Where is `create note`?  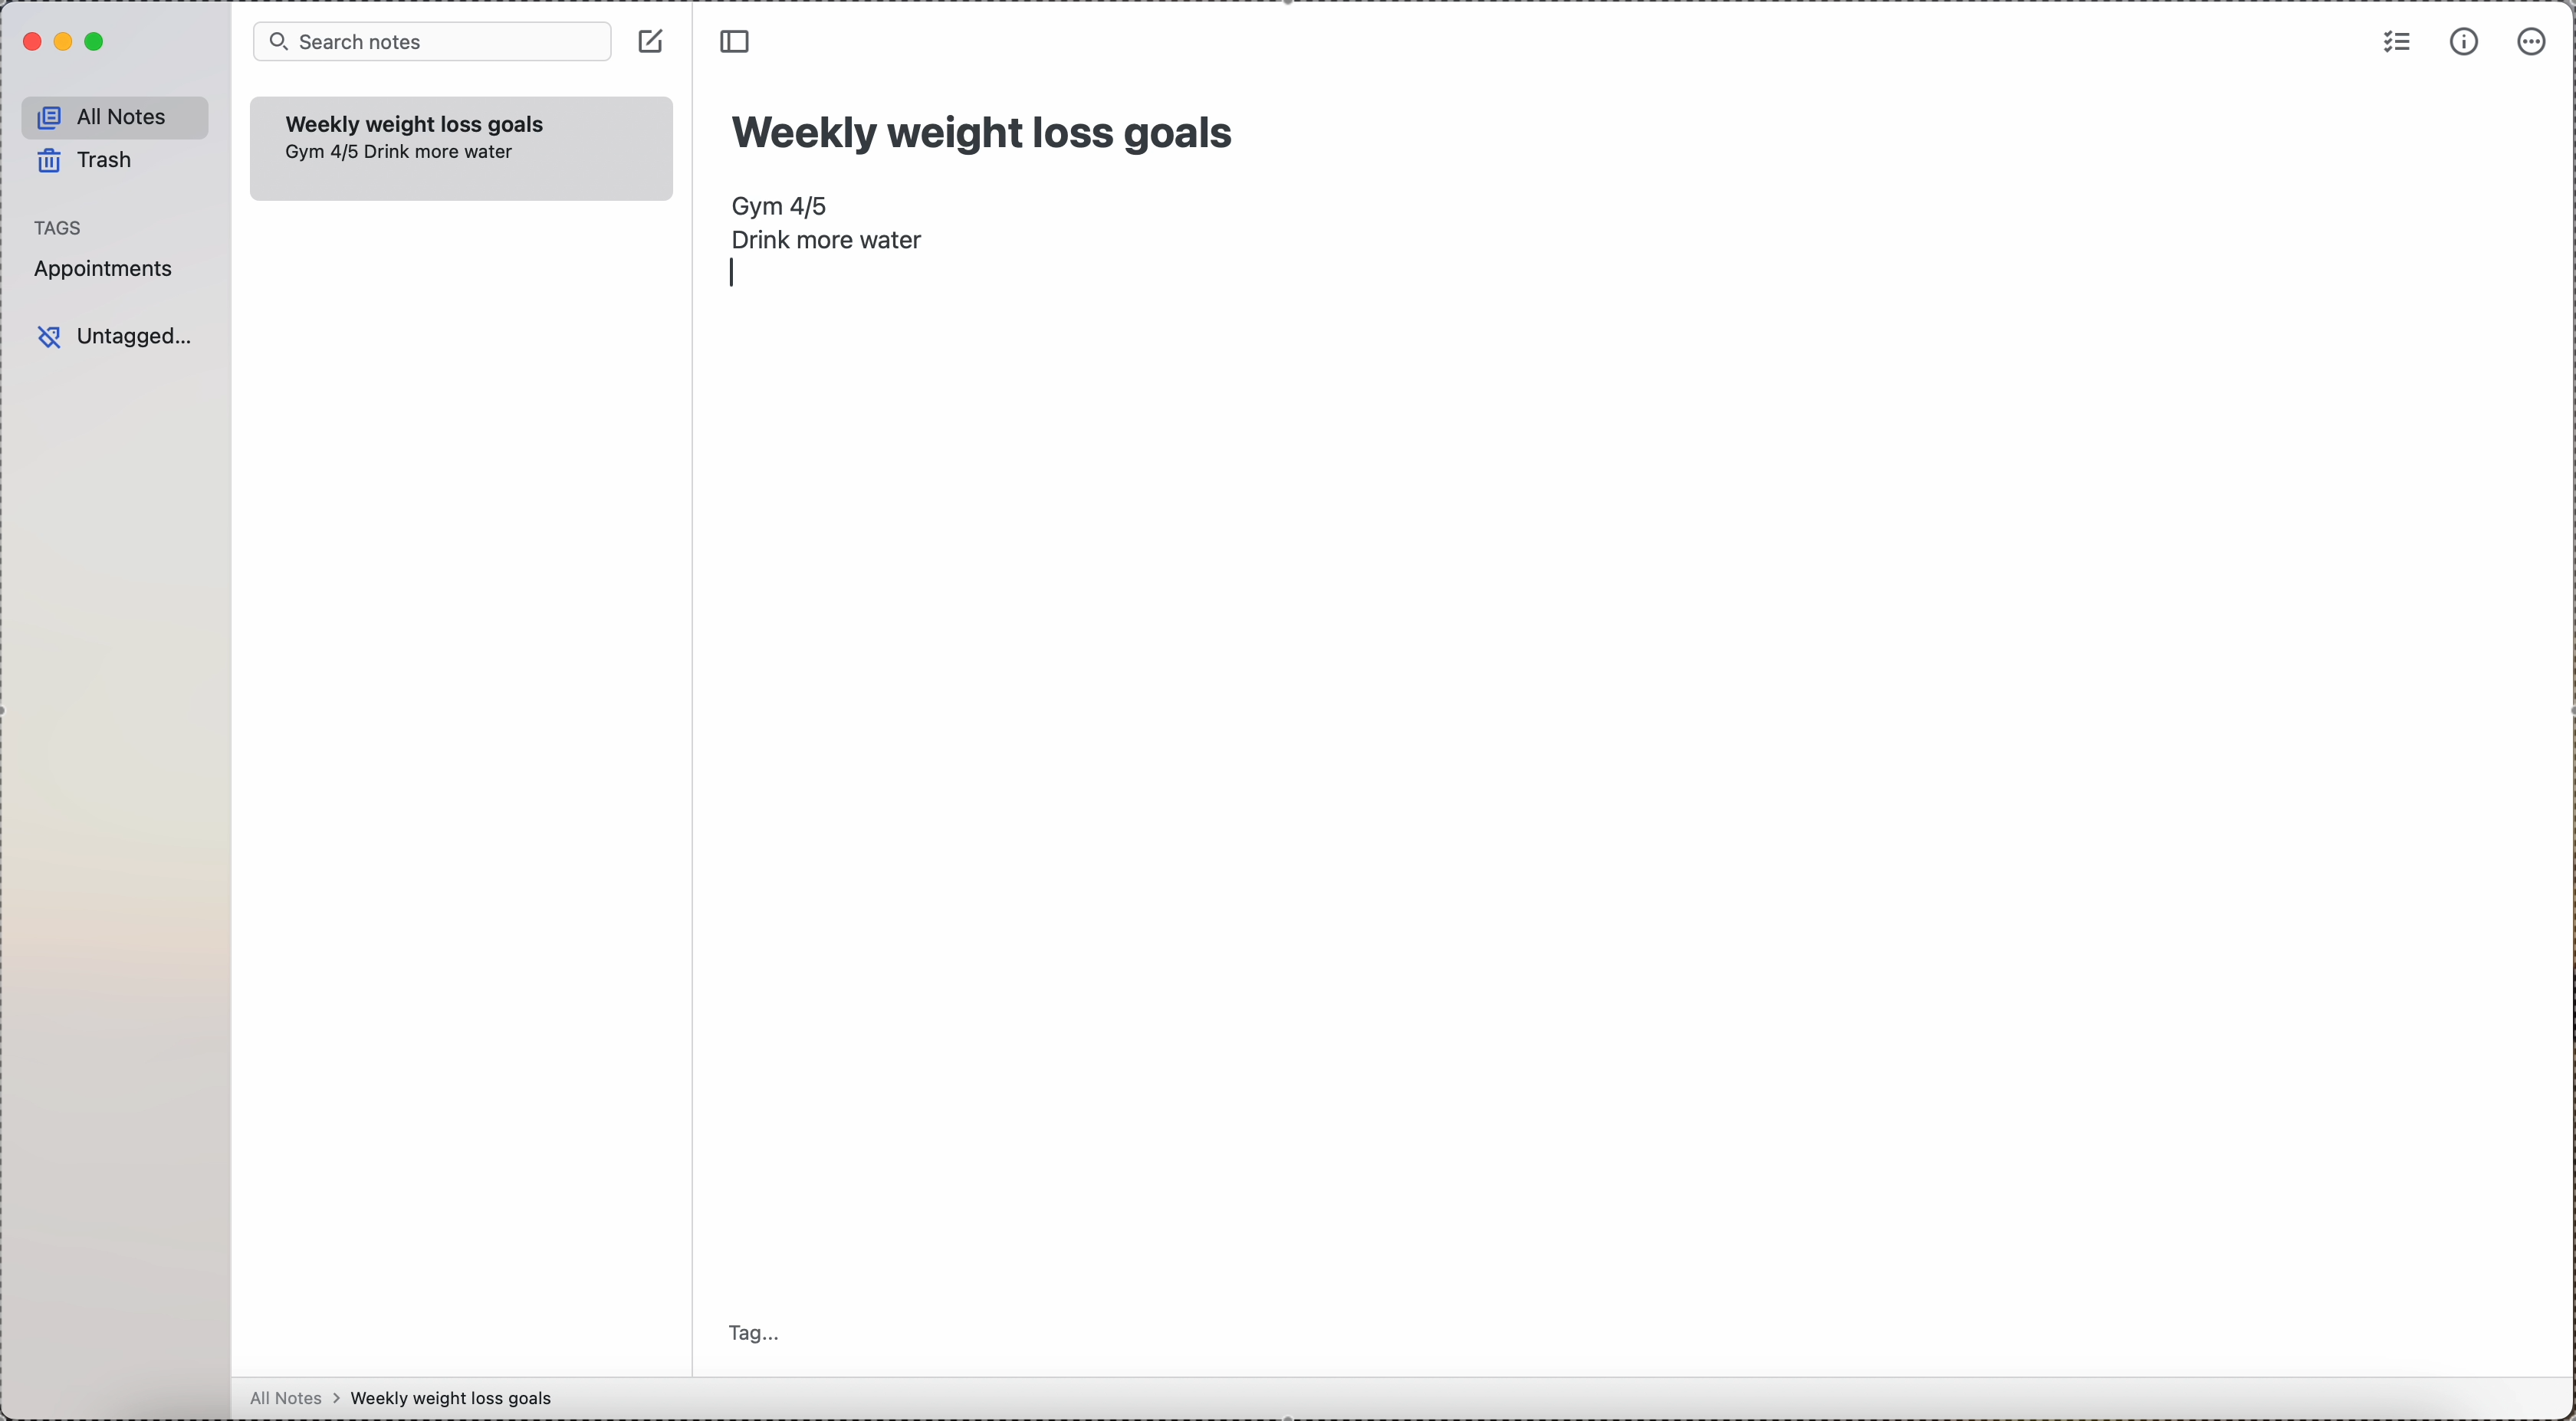 create note is located at coordinates (652, 41).